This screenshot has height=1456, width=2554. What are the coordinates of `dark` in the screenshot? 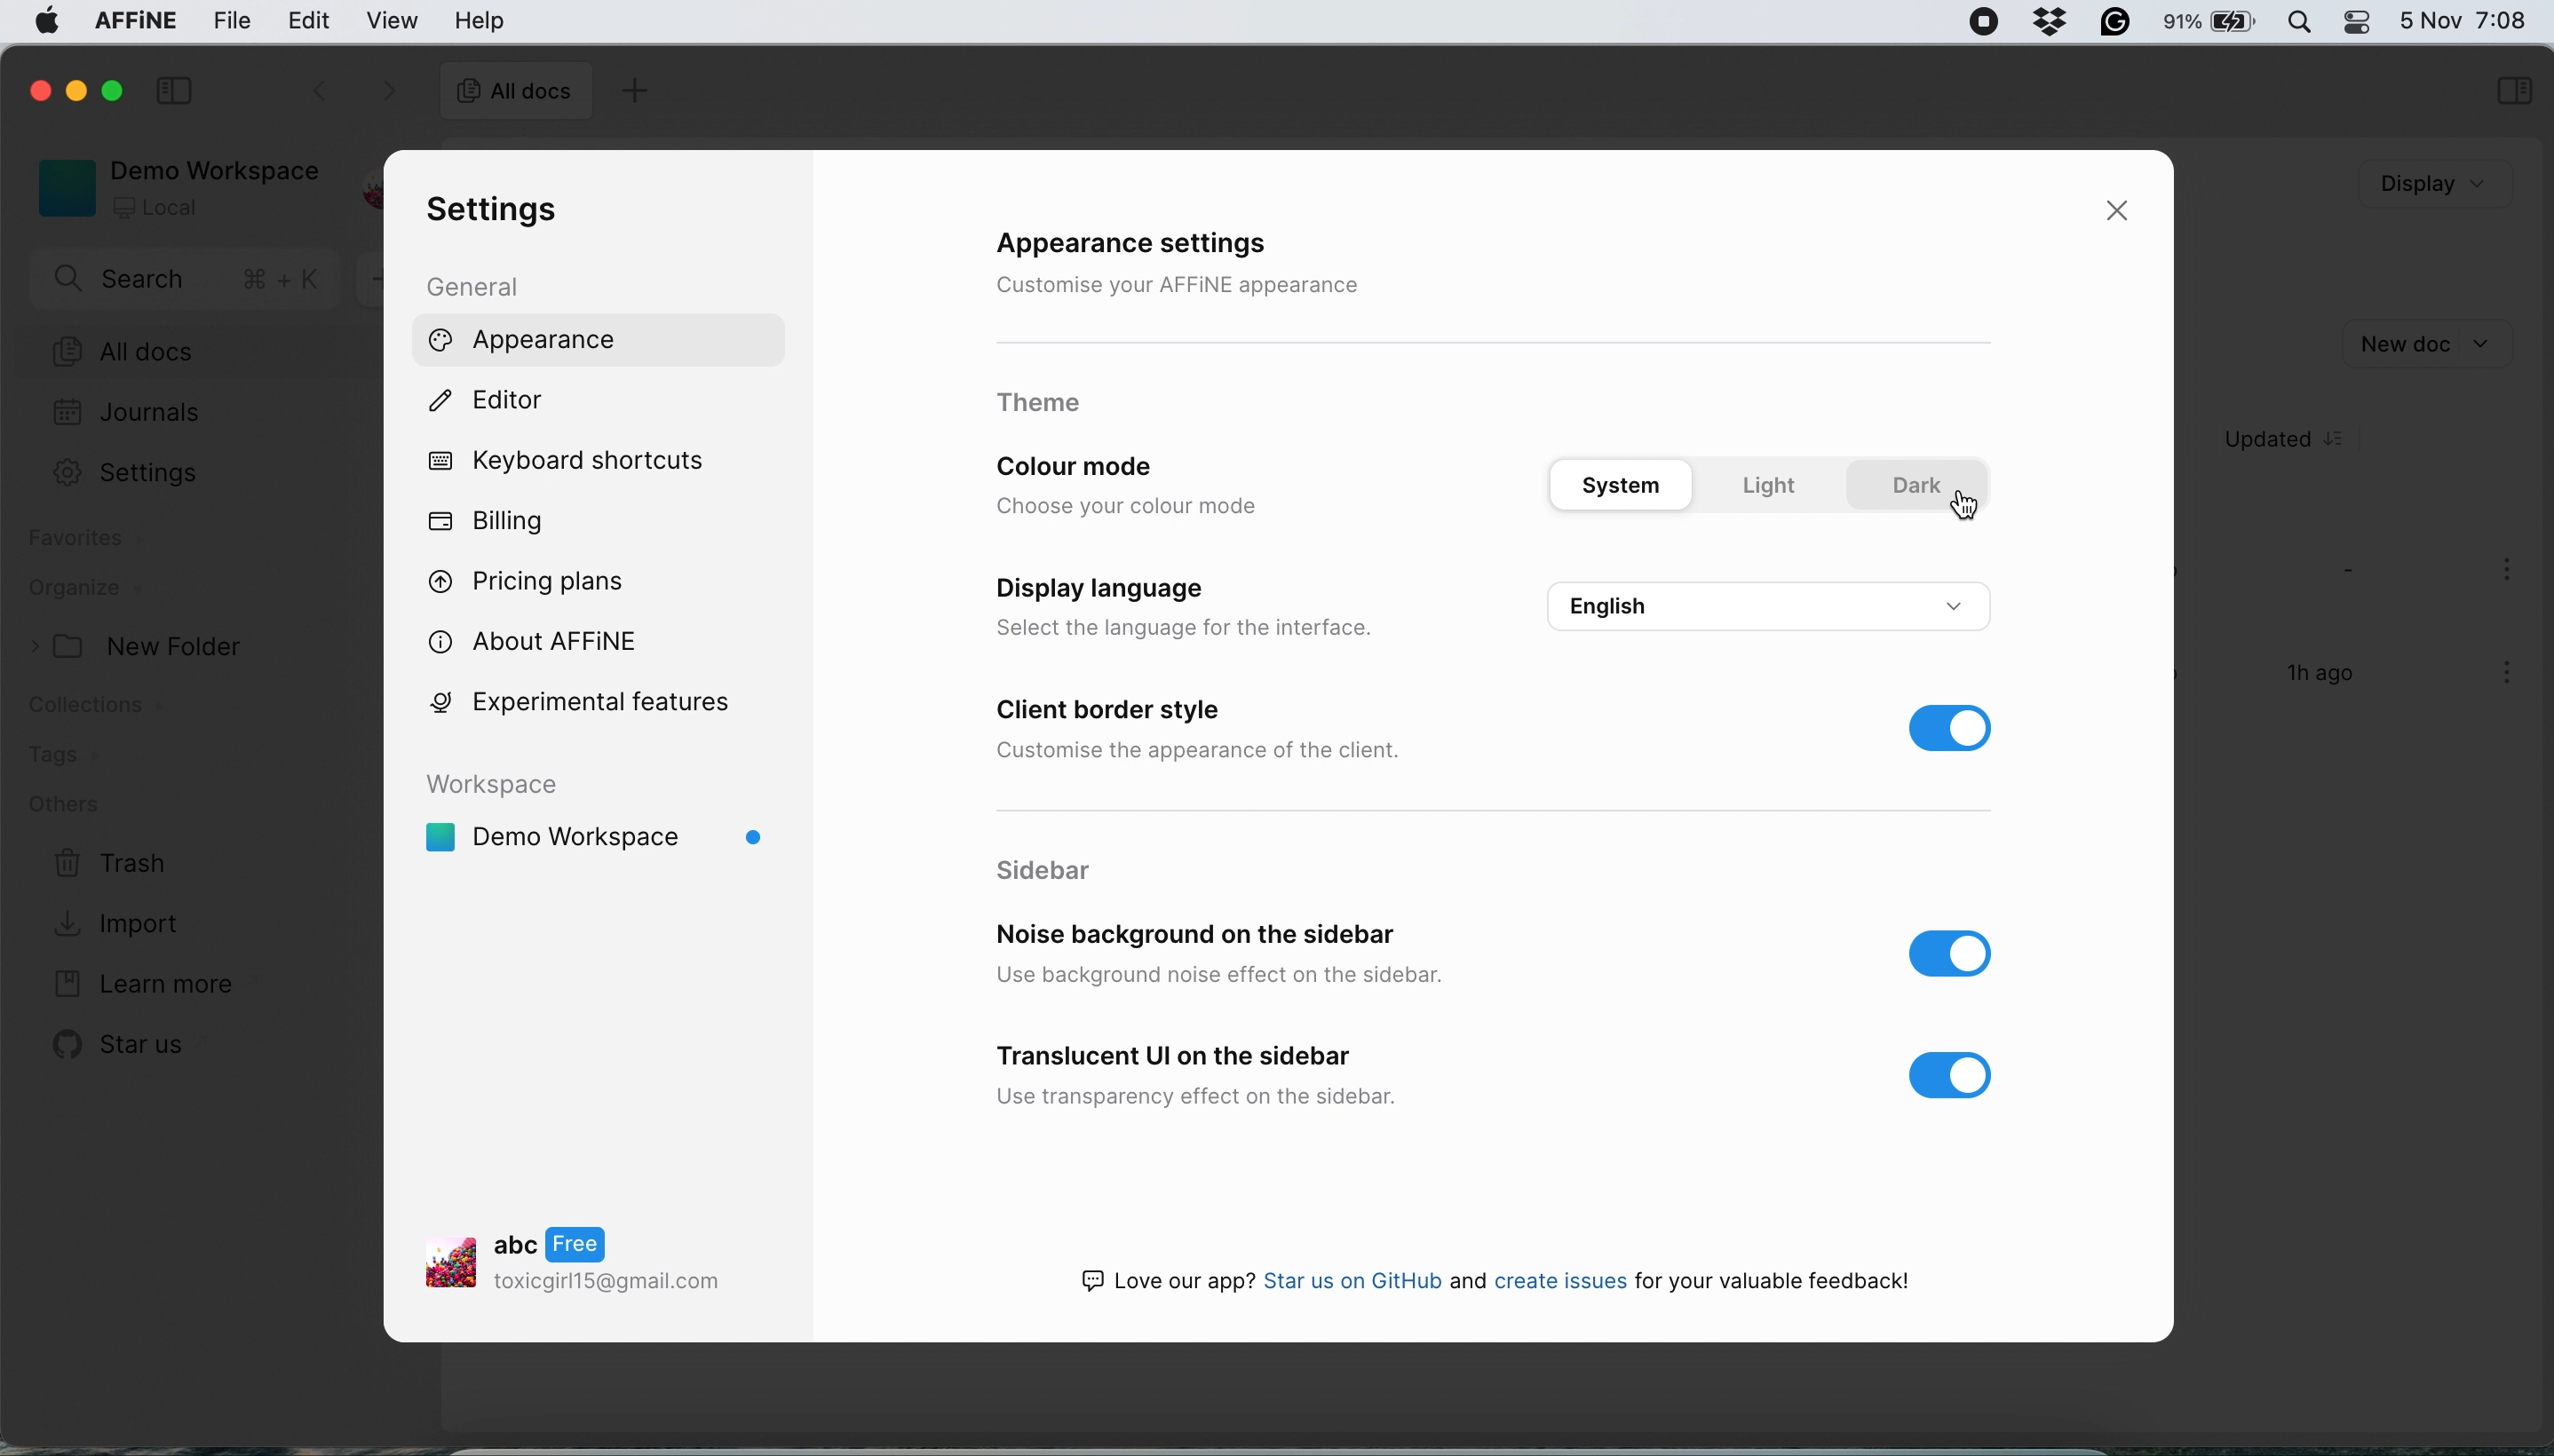 It's located at (1918, 485).